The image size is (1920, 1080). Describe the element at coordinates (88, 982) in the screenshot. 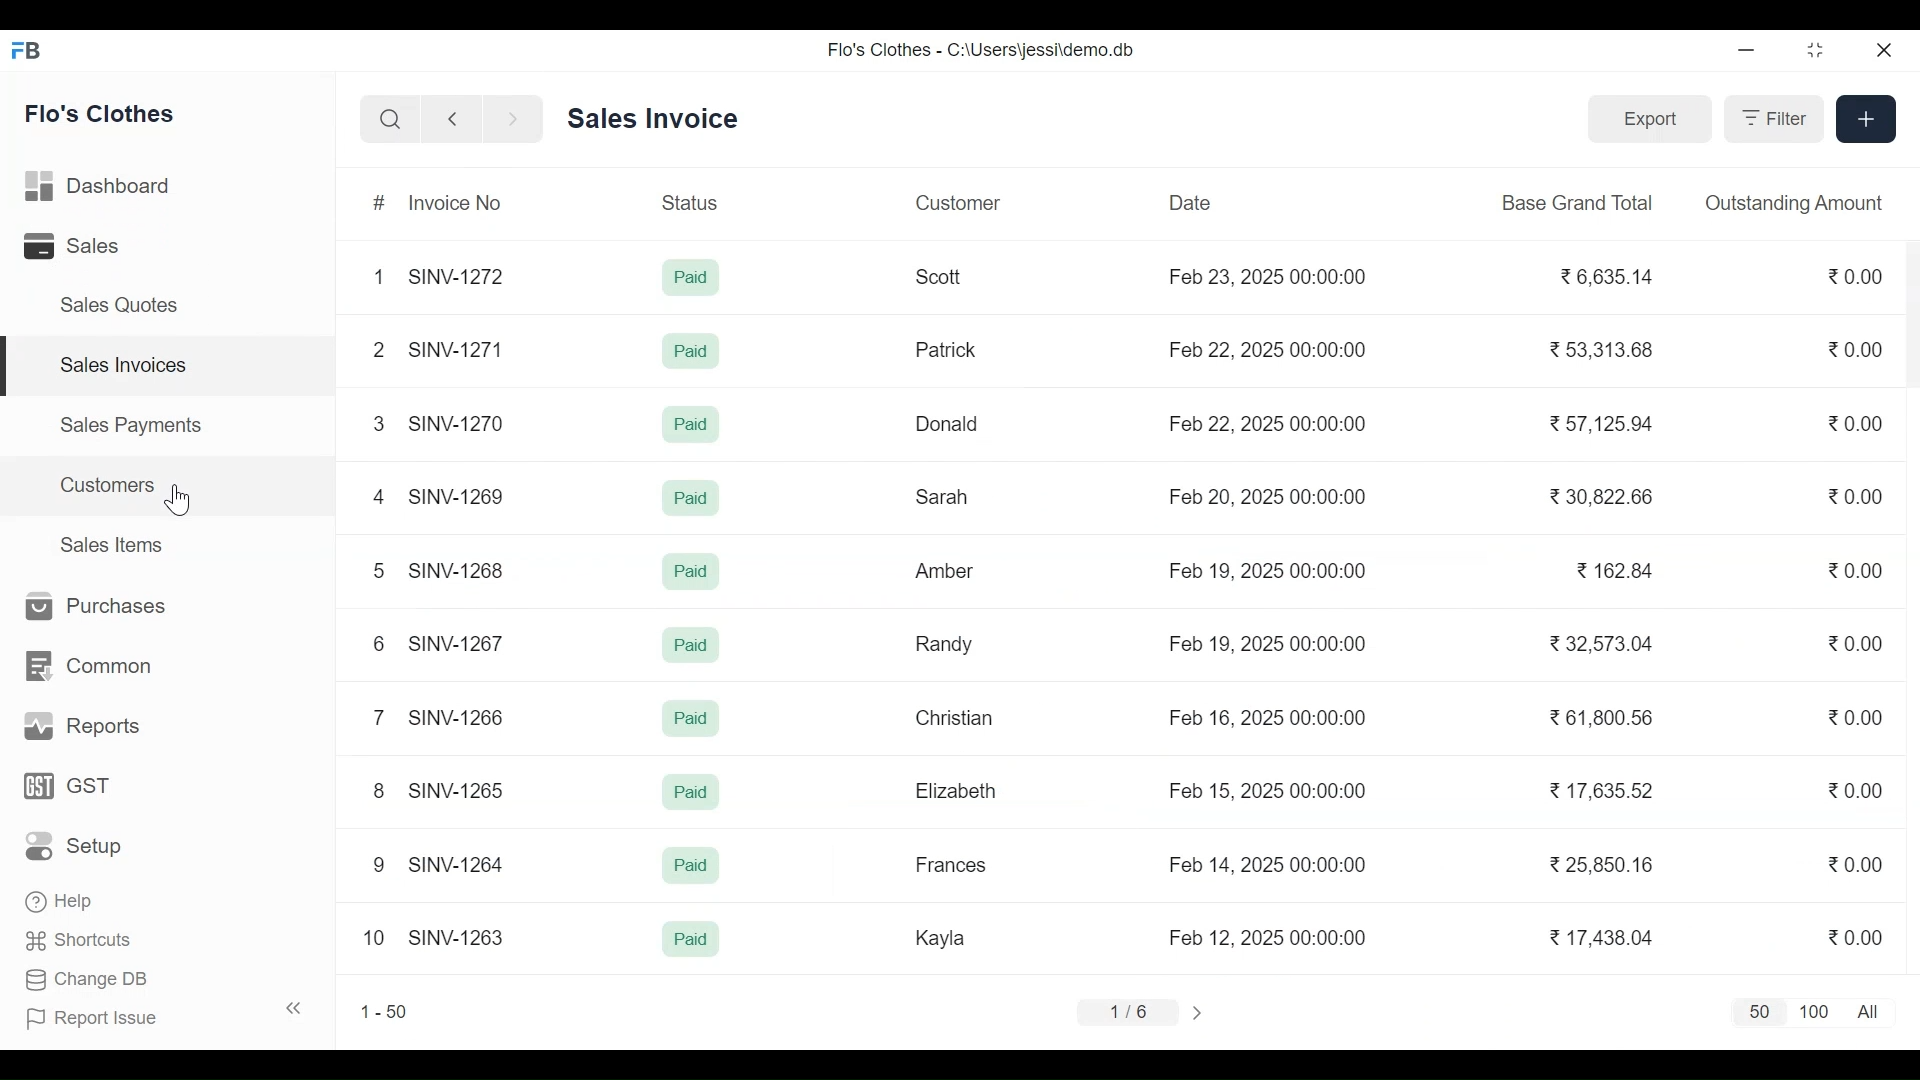

I see `Change DB` at that location.